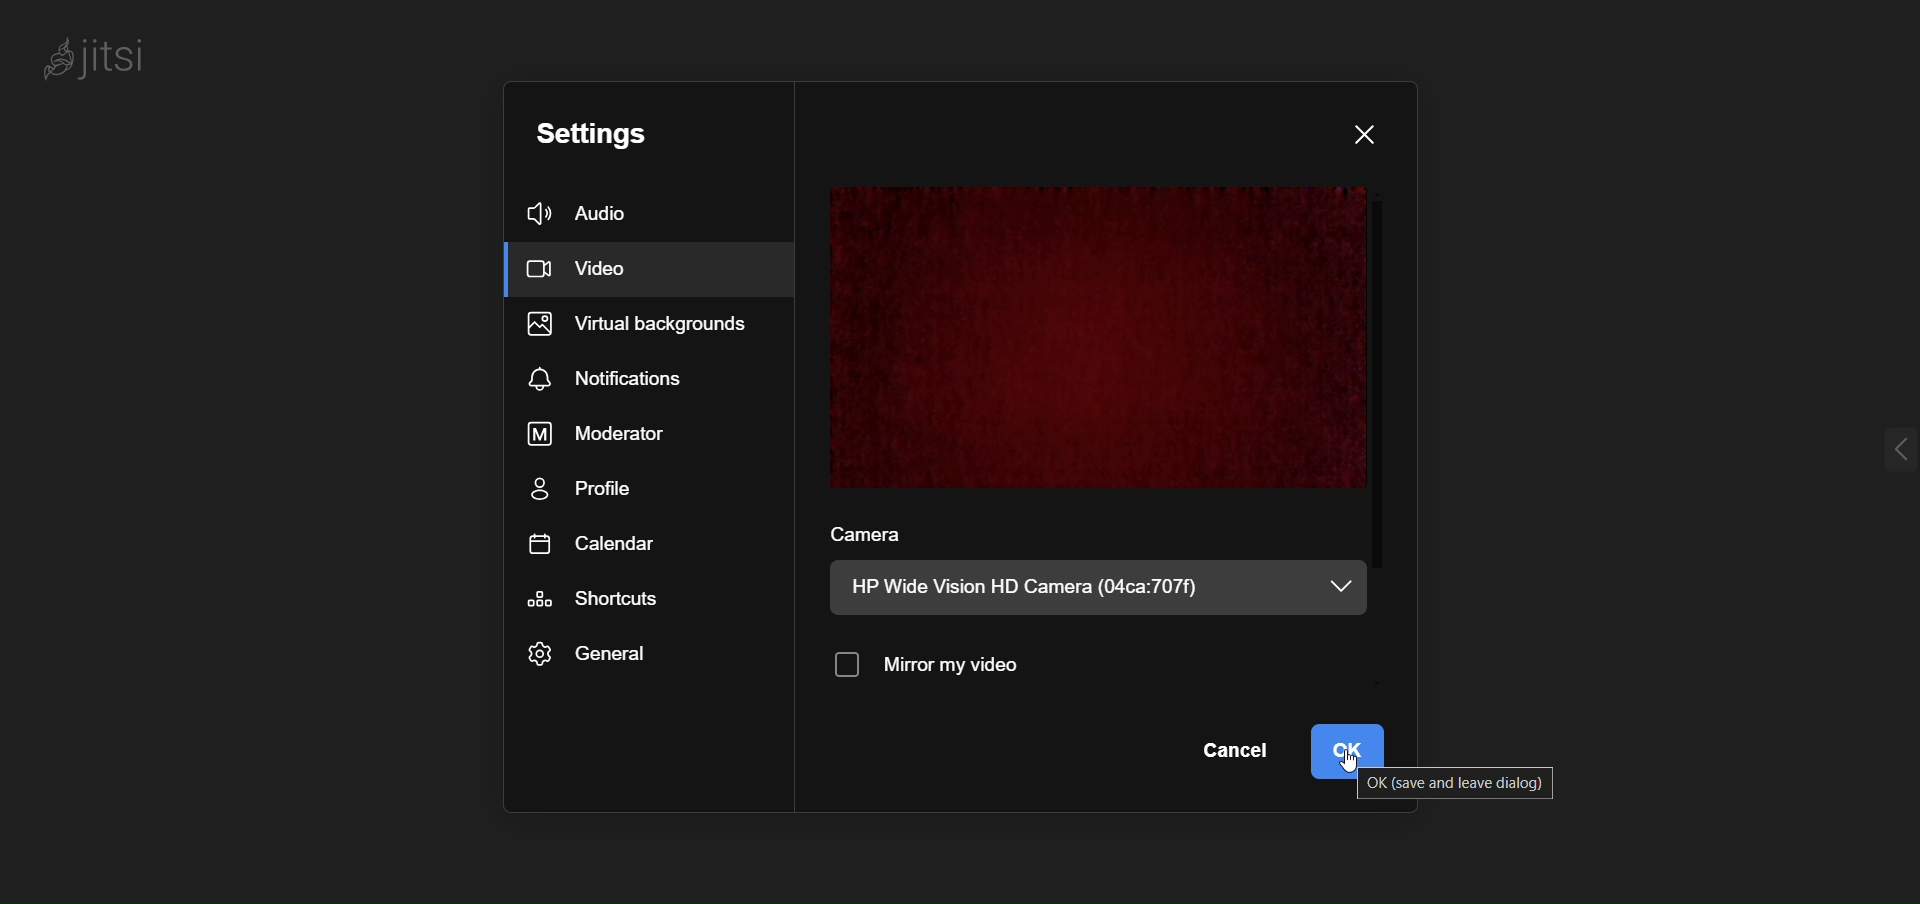 This screenshot has width=1920, height=904. What do you see at coordinates (652, 322) in the screenshot?
I see `virtual background` at bounding box center [652, 322].